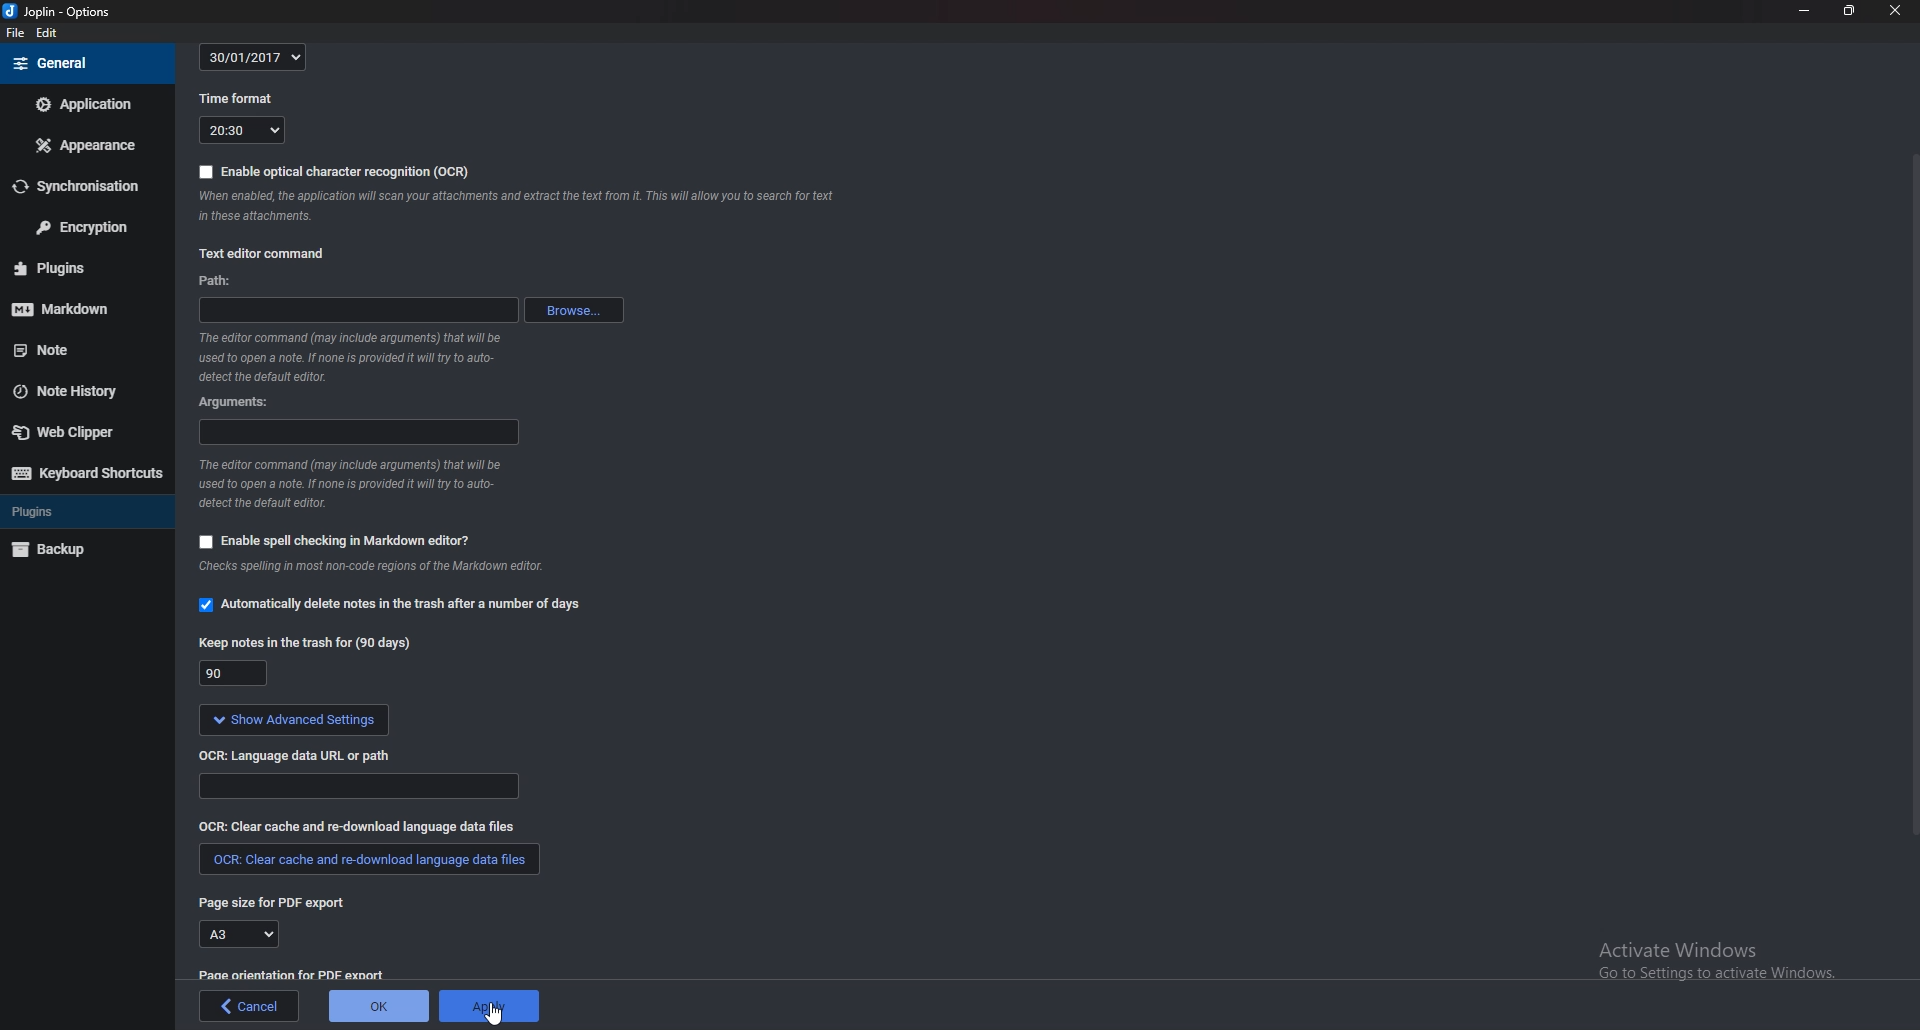  I want to click on Application, so click(85, 105).